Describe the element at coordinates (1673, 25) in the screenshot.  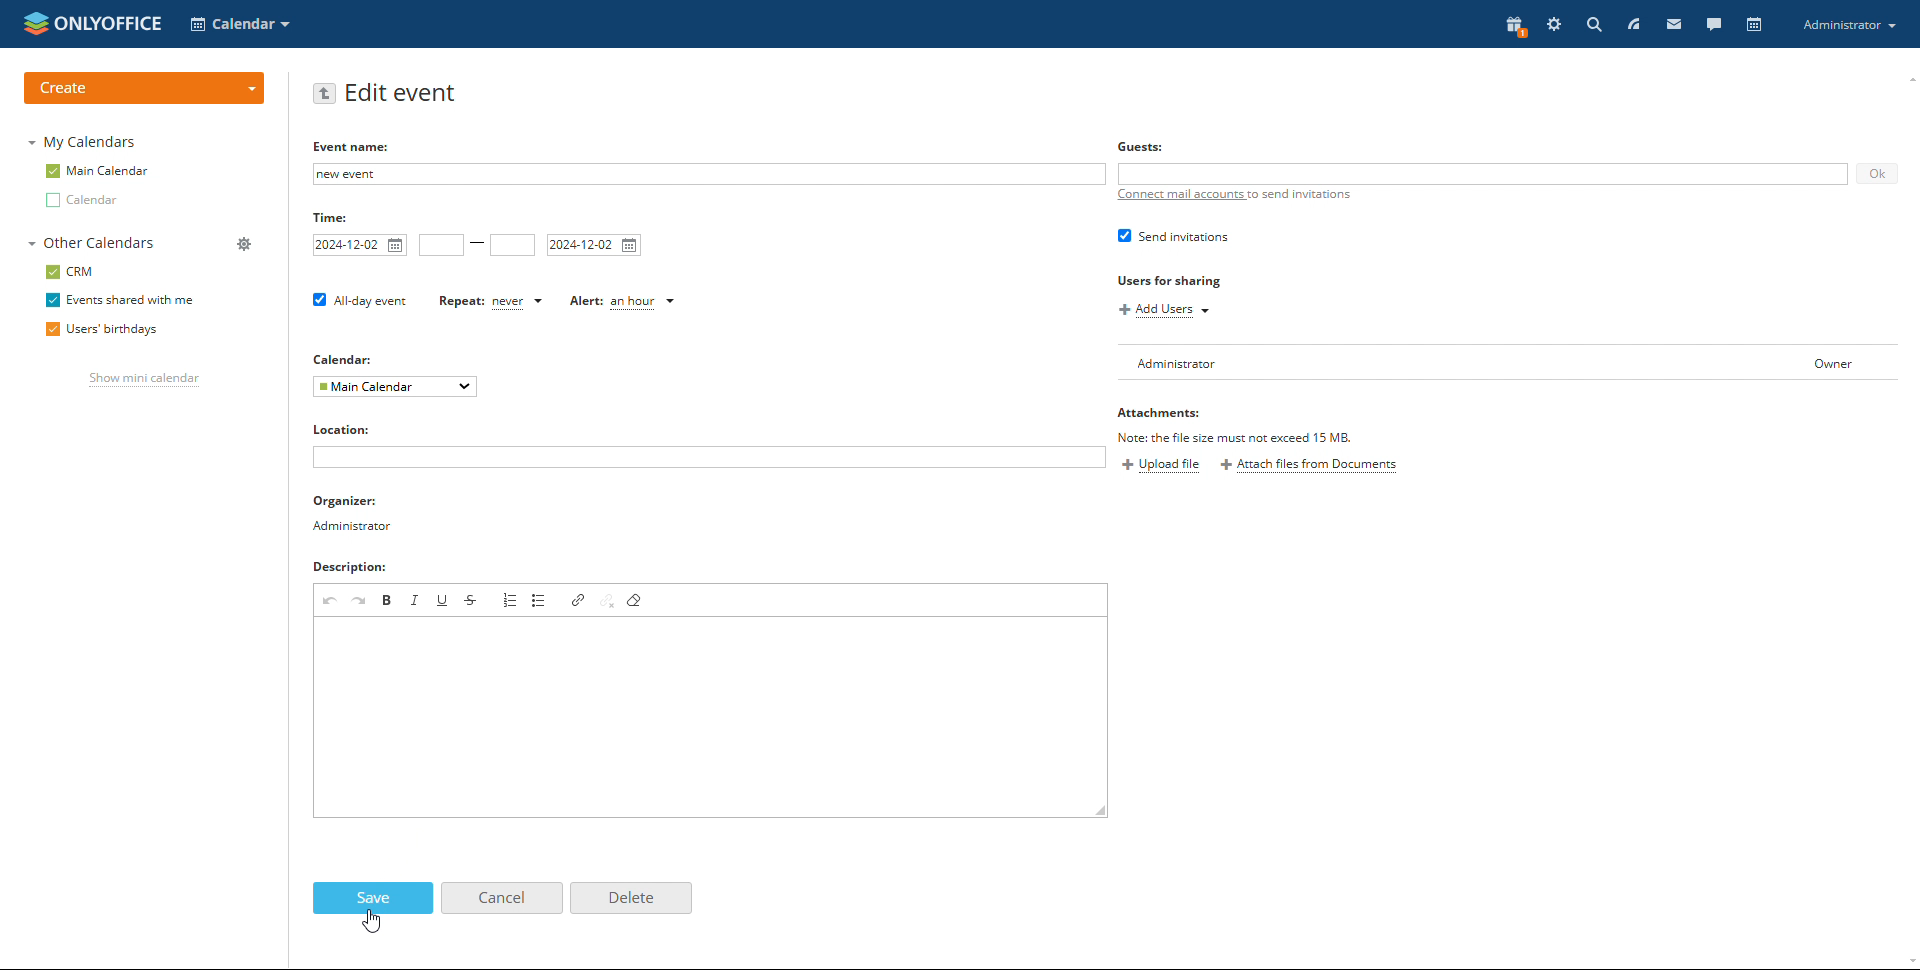
I see `mail` at that location.